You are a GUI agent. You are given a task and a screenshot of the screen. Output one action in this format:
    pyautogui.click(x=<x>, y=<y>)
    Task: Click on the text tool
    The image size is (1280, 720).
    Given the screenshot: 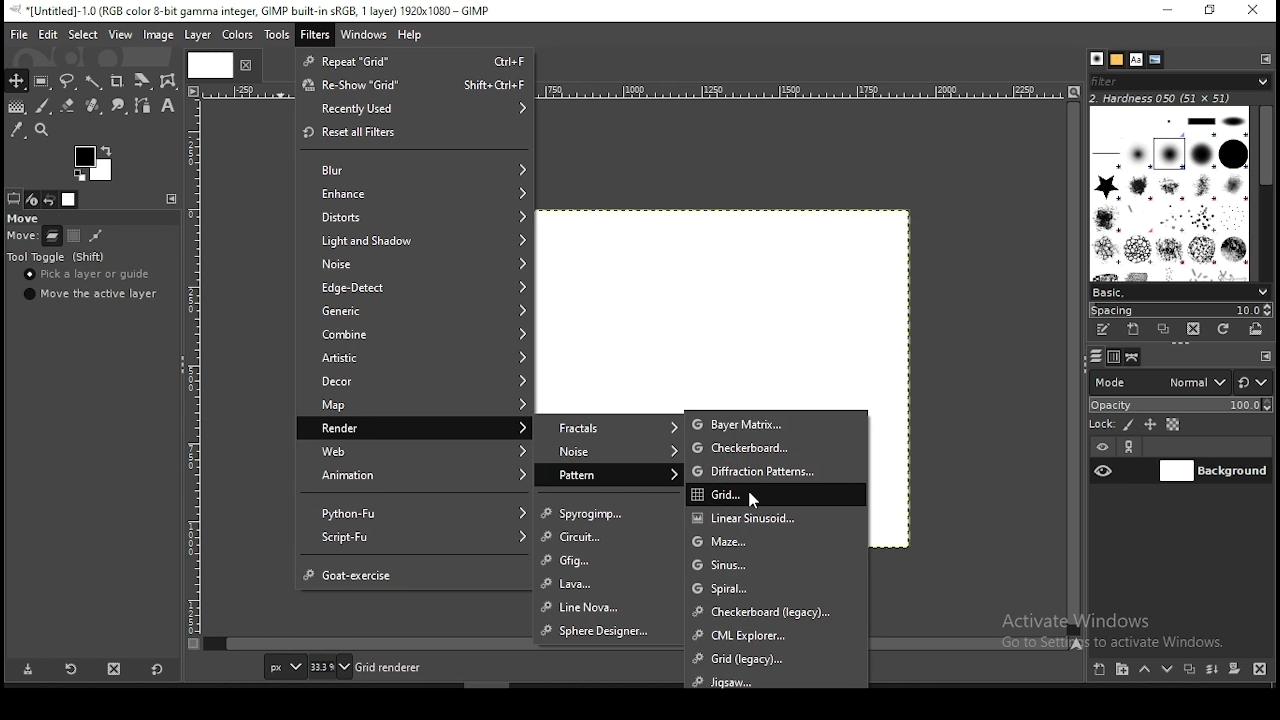 What is the action you would take?
    pyautogui.click(x=168, y=106)
    